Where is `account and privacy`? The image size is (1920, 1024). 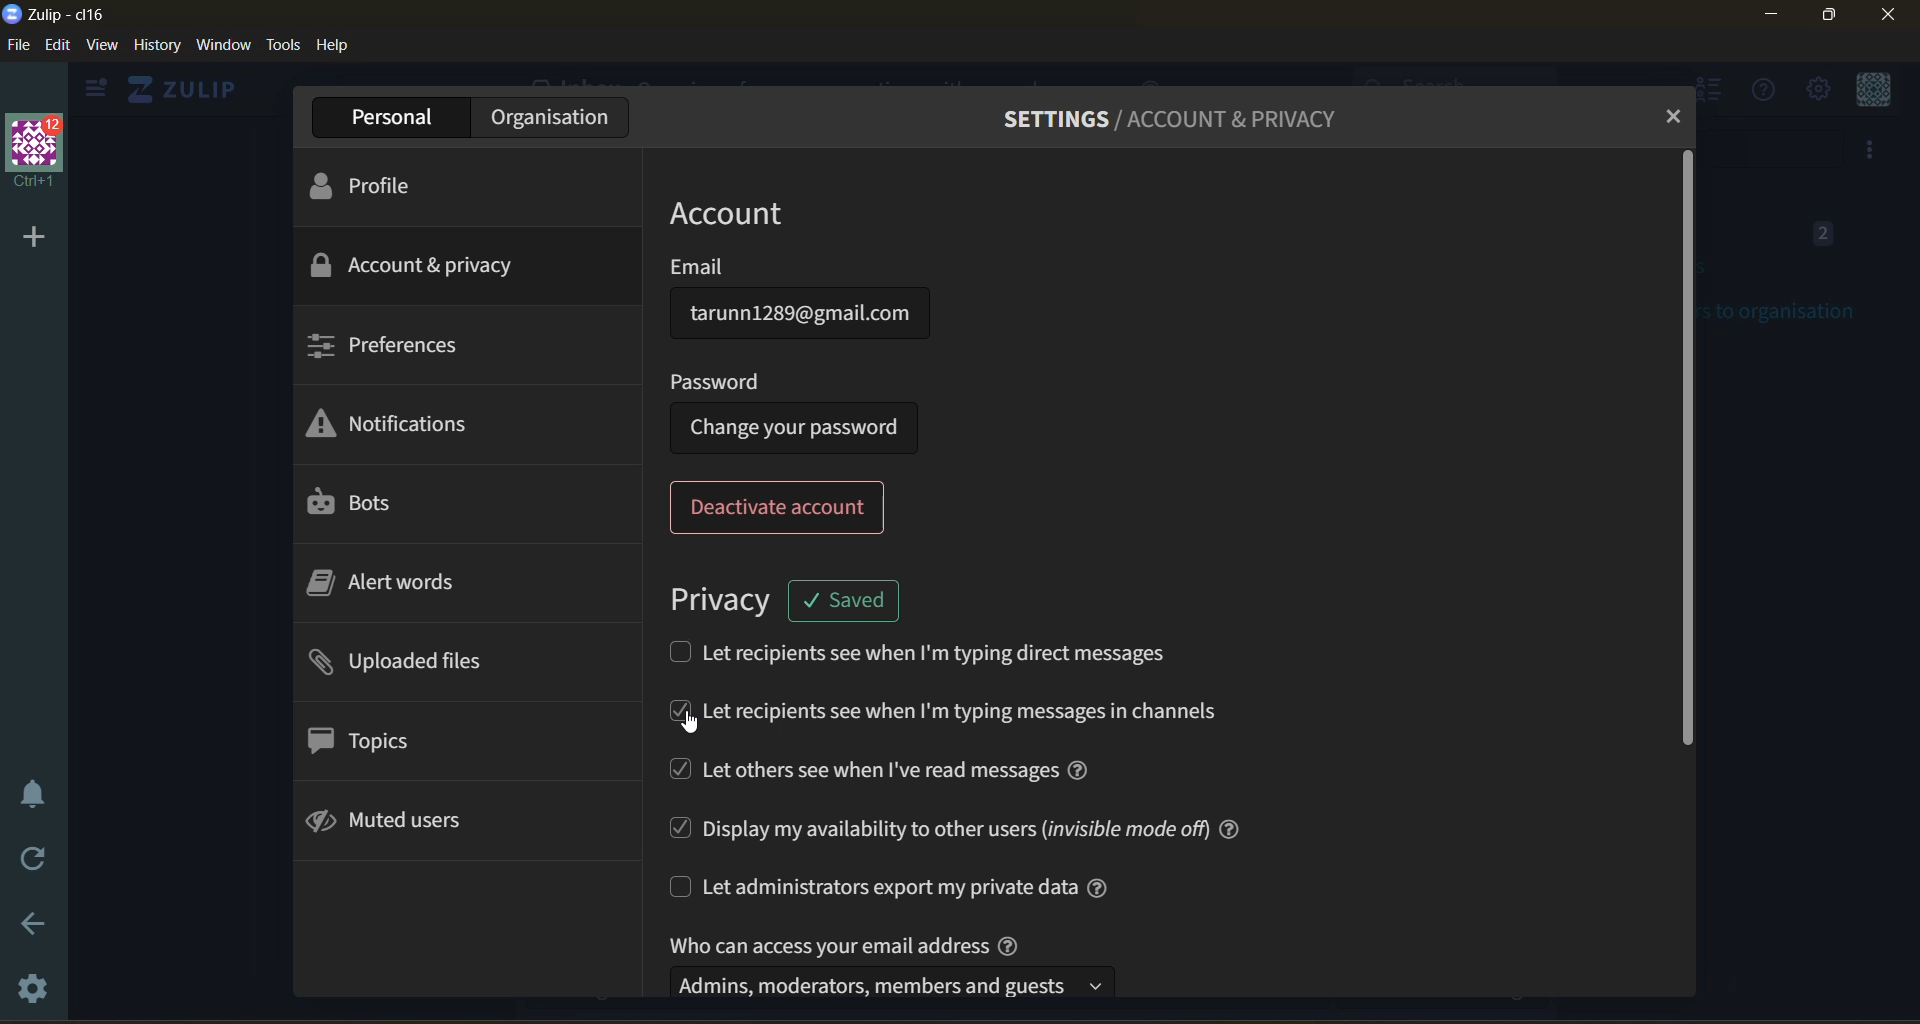
account and privacy is located at coordinates (417, 264).